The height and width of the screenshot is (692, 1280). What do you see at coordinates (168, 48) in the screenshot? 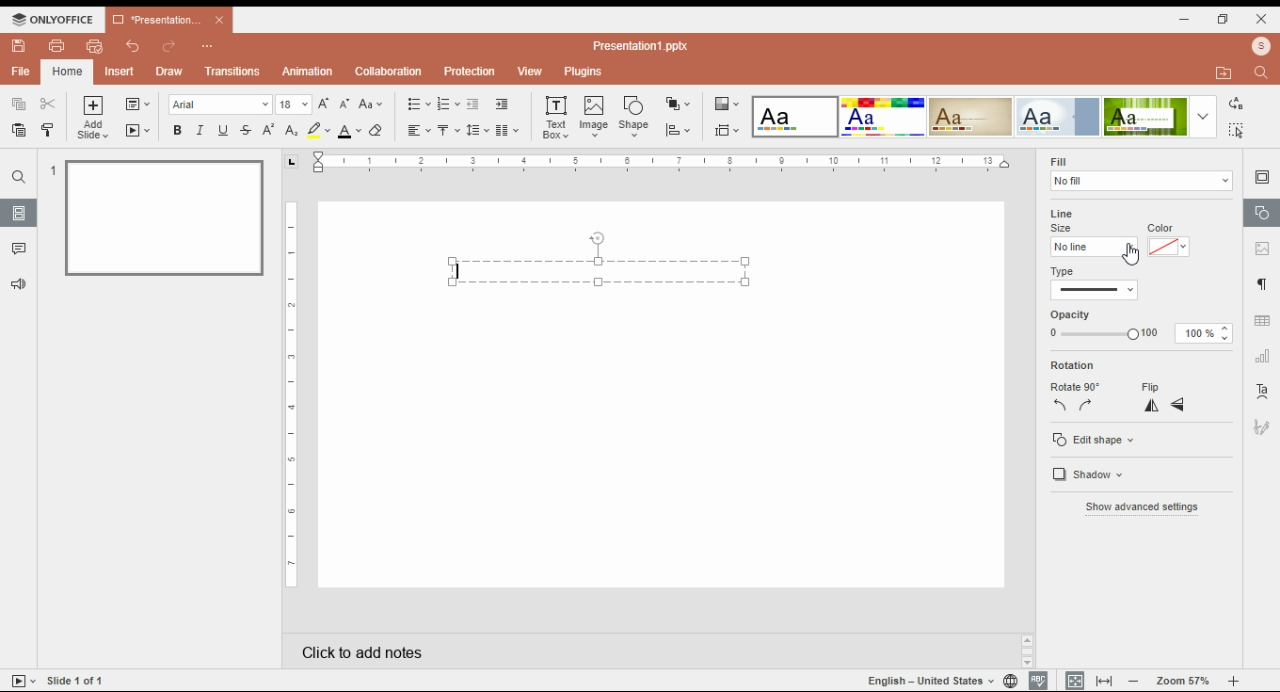
I see `redo` at bounding box center [168, 48].